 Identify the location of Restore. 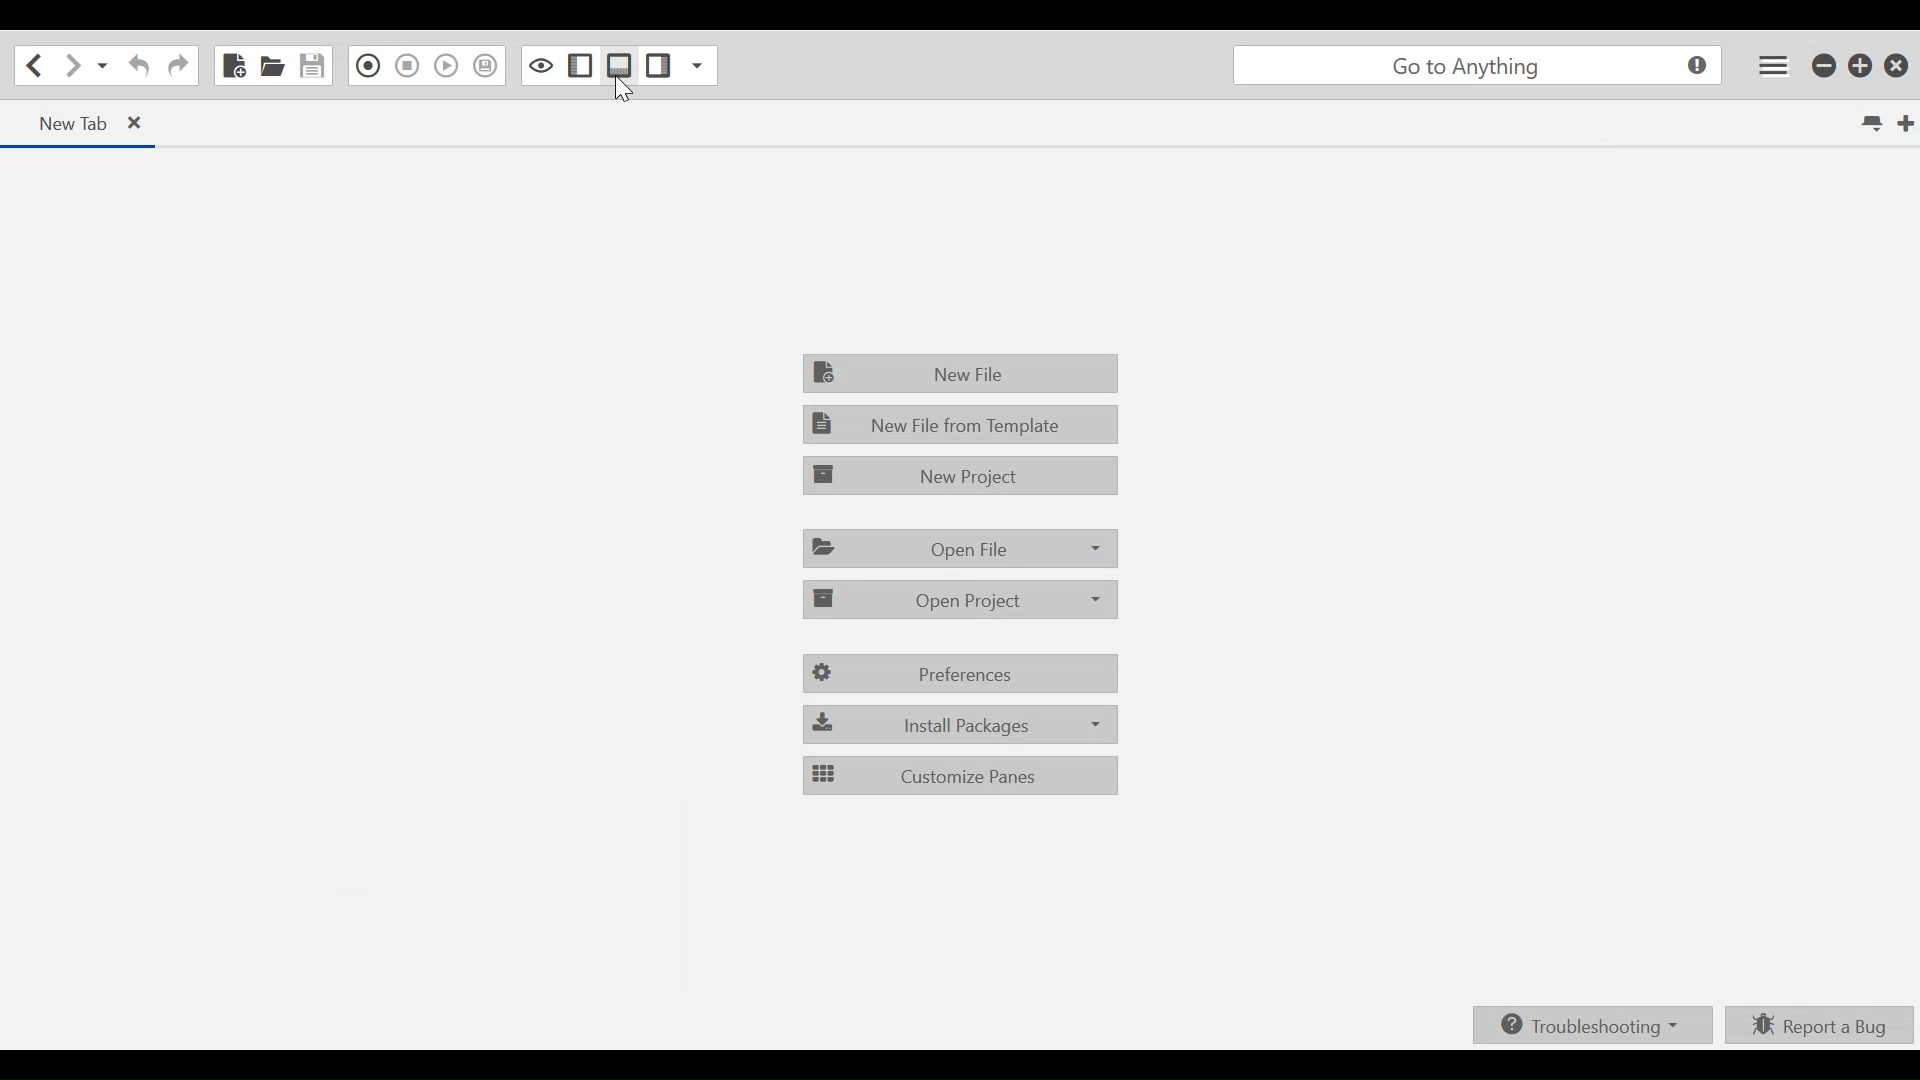
(1862, 66).